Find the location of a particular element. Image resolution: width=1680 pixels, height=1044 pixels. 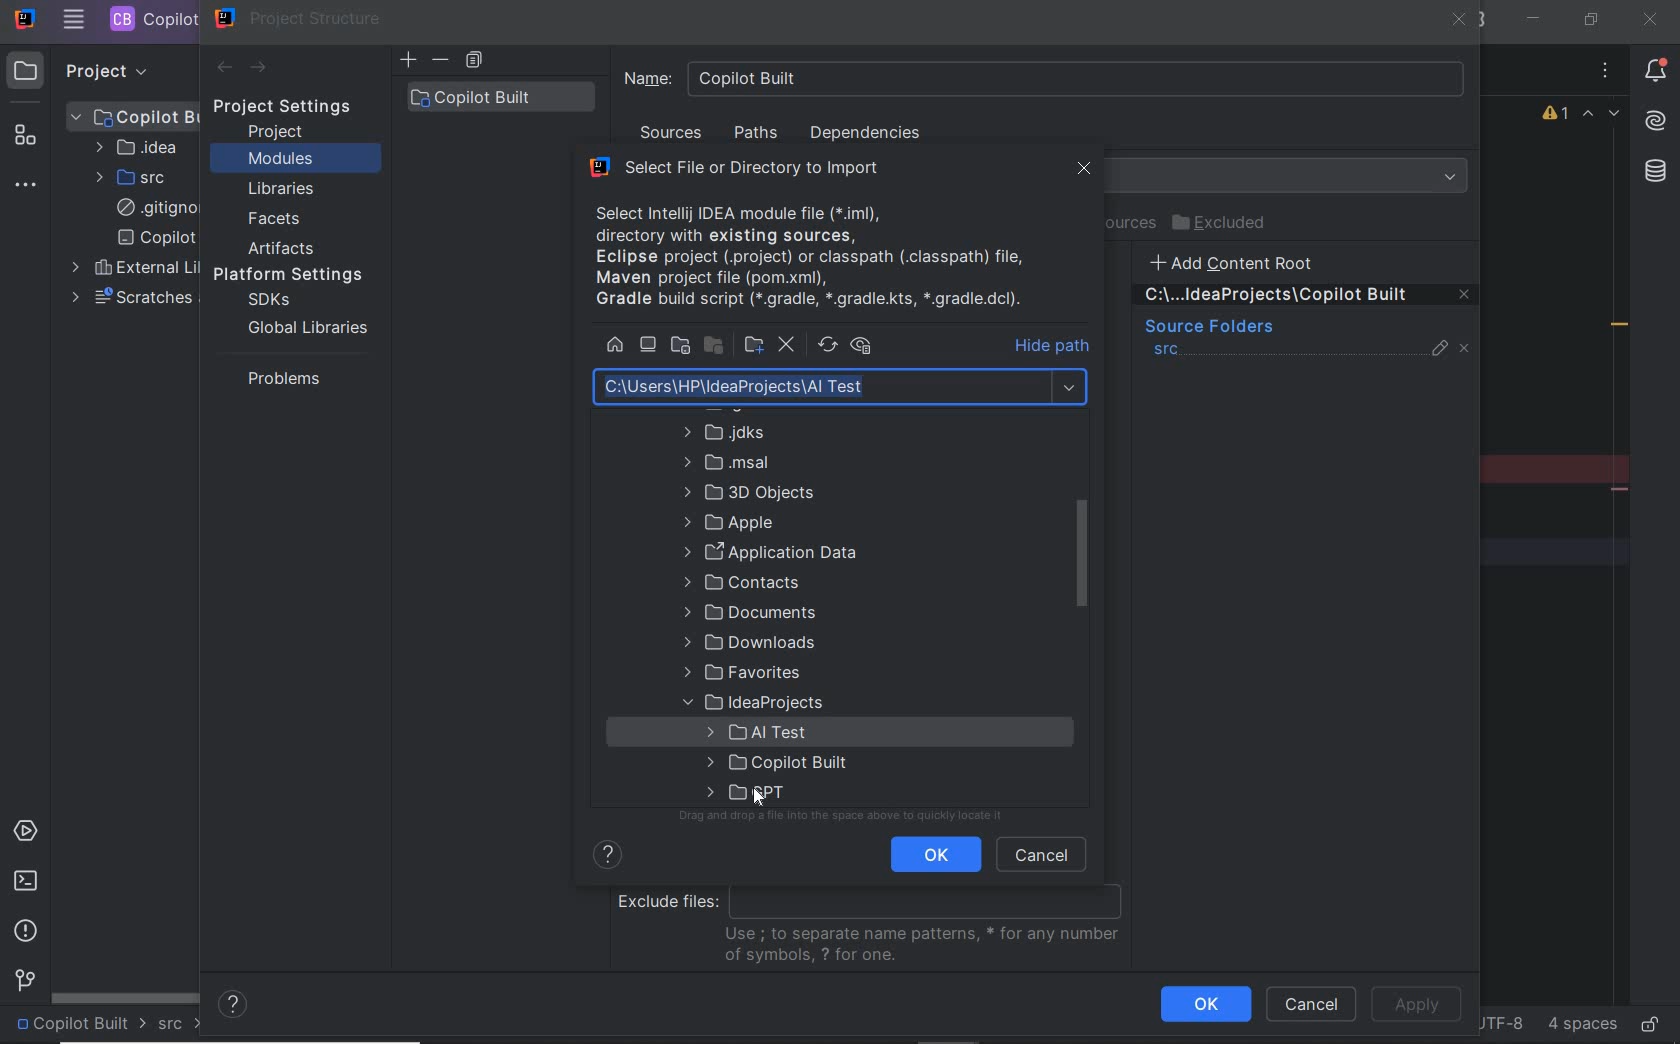

show hidden files and directories is located at coordinates (861, 346).